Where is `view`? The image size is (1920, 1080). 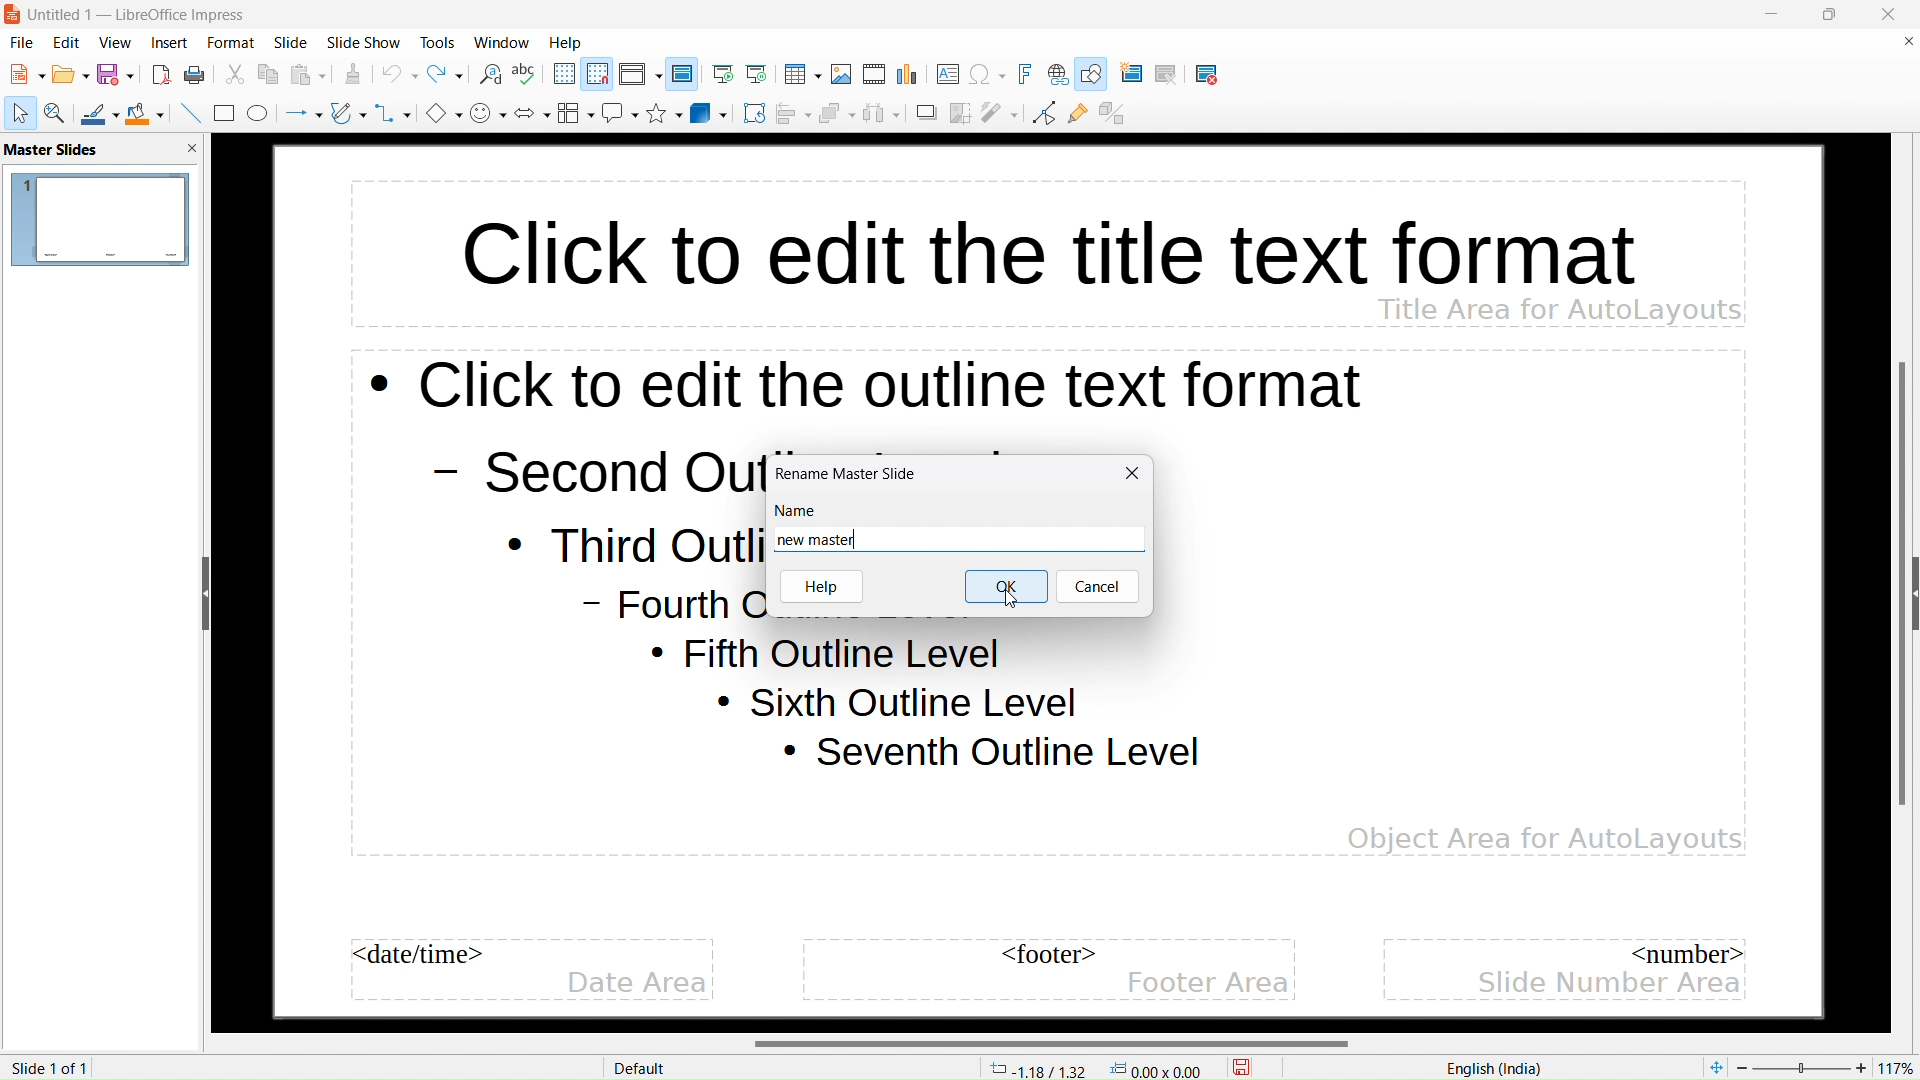 view is located at coordinates (115, 43).